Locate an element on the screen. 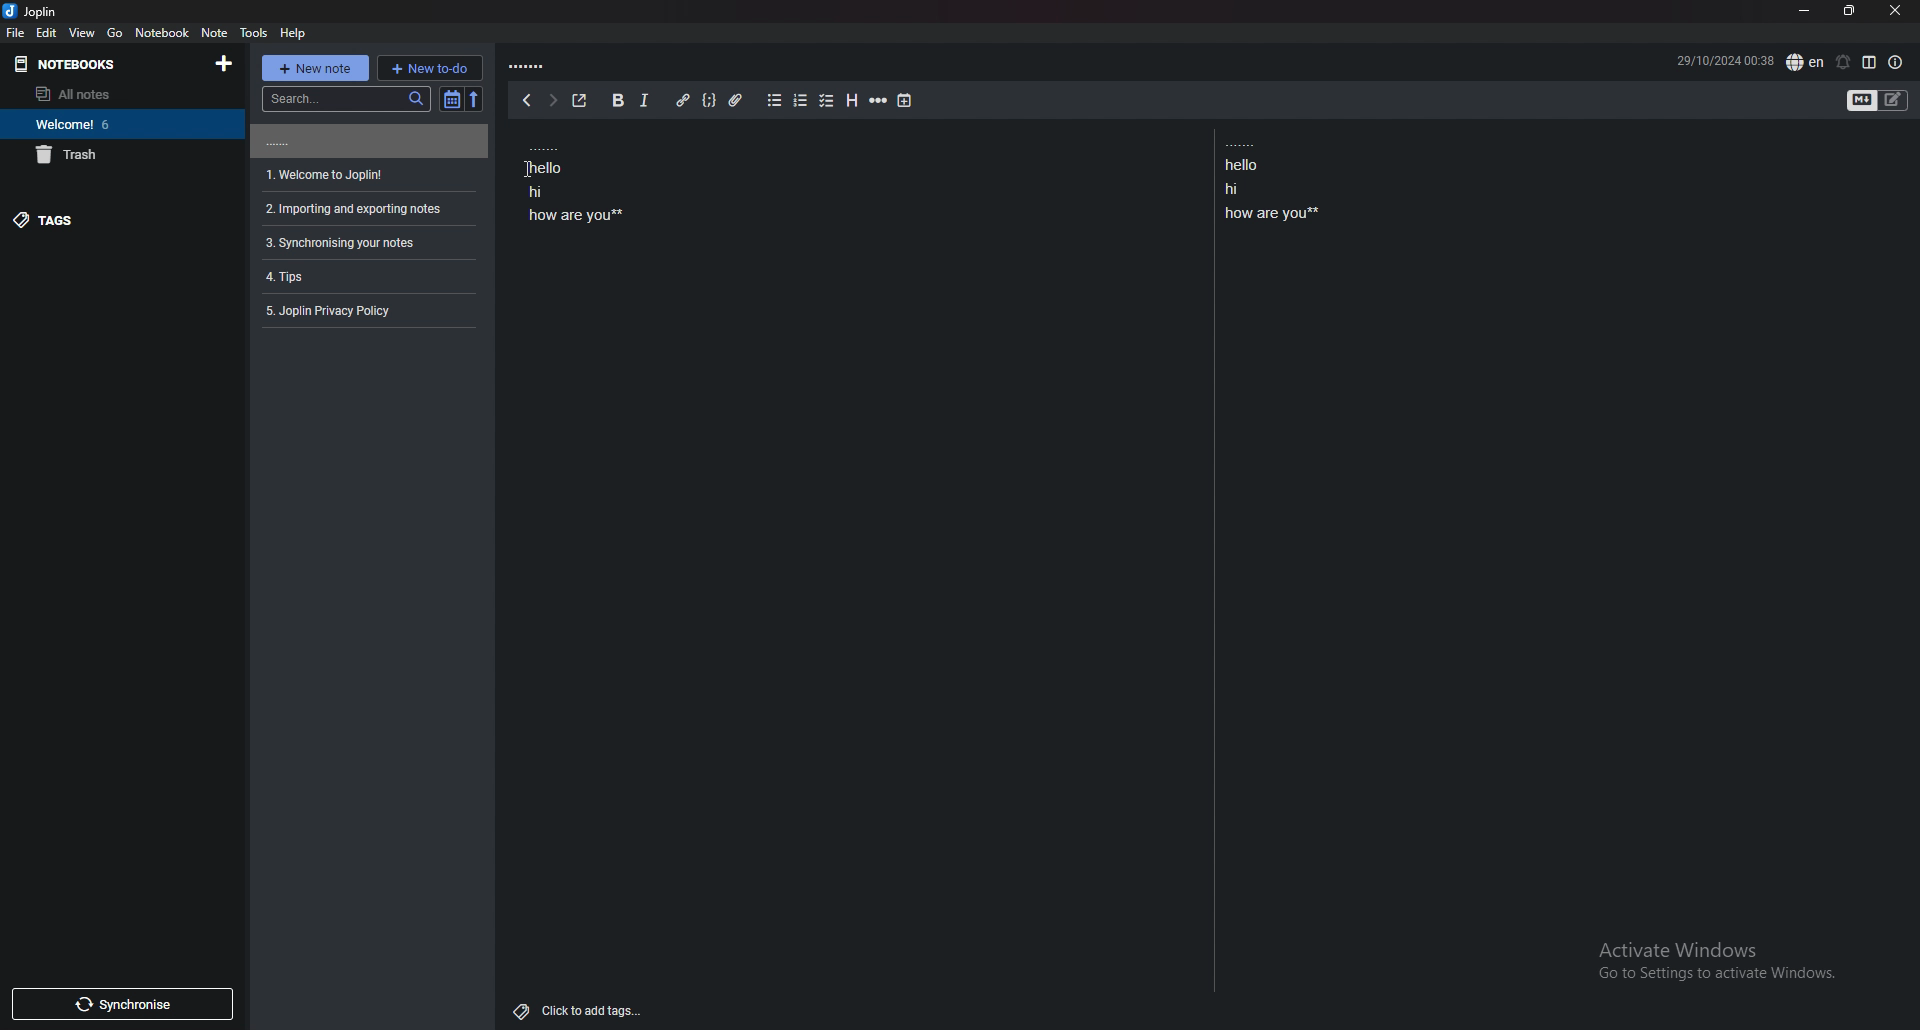 This screenshot has height=1030, width=1920. trash is located at coordinates (122, 155).